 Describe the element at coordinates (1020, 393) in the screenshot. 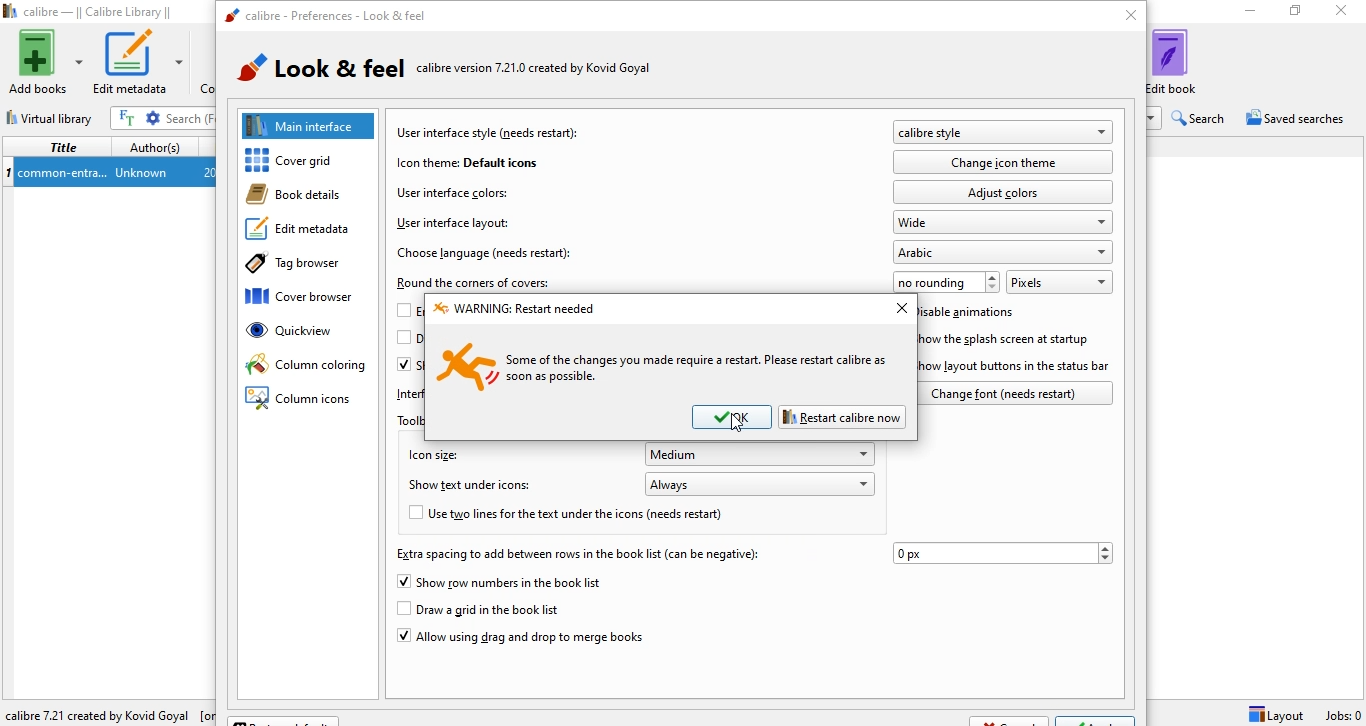

I see `change font (needs restart)` at that location.